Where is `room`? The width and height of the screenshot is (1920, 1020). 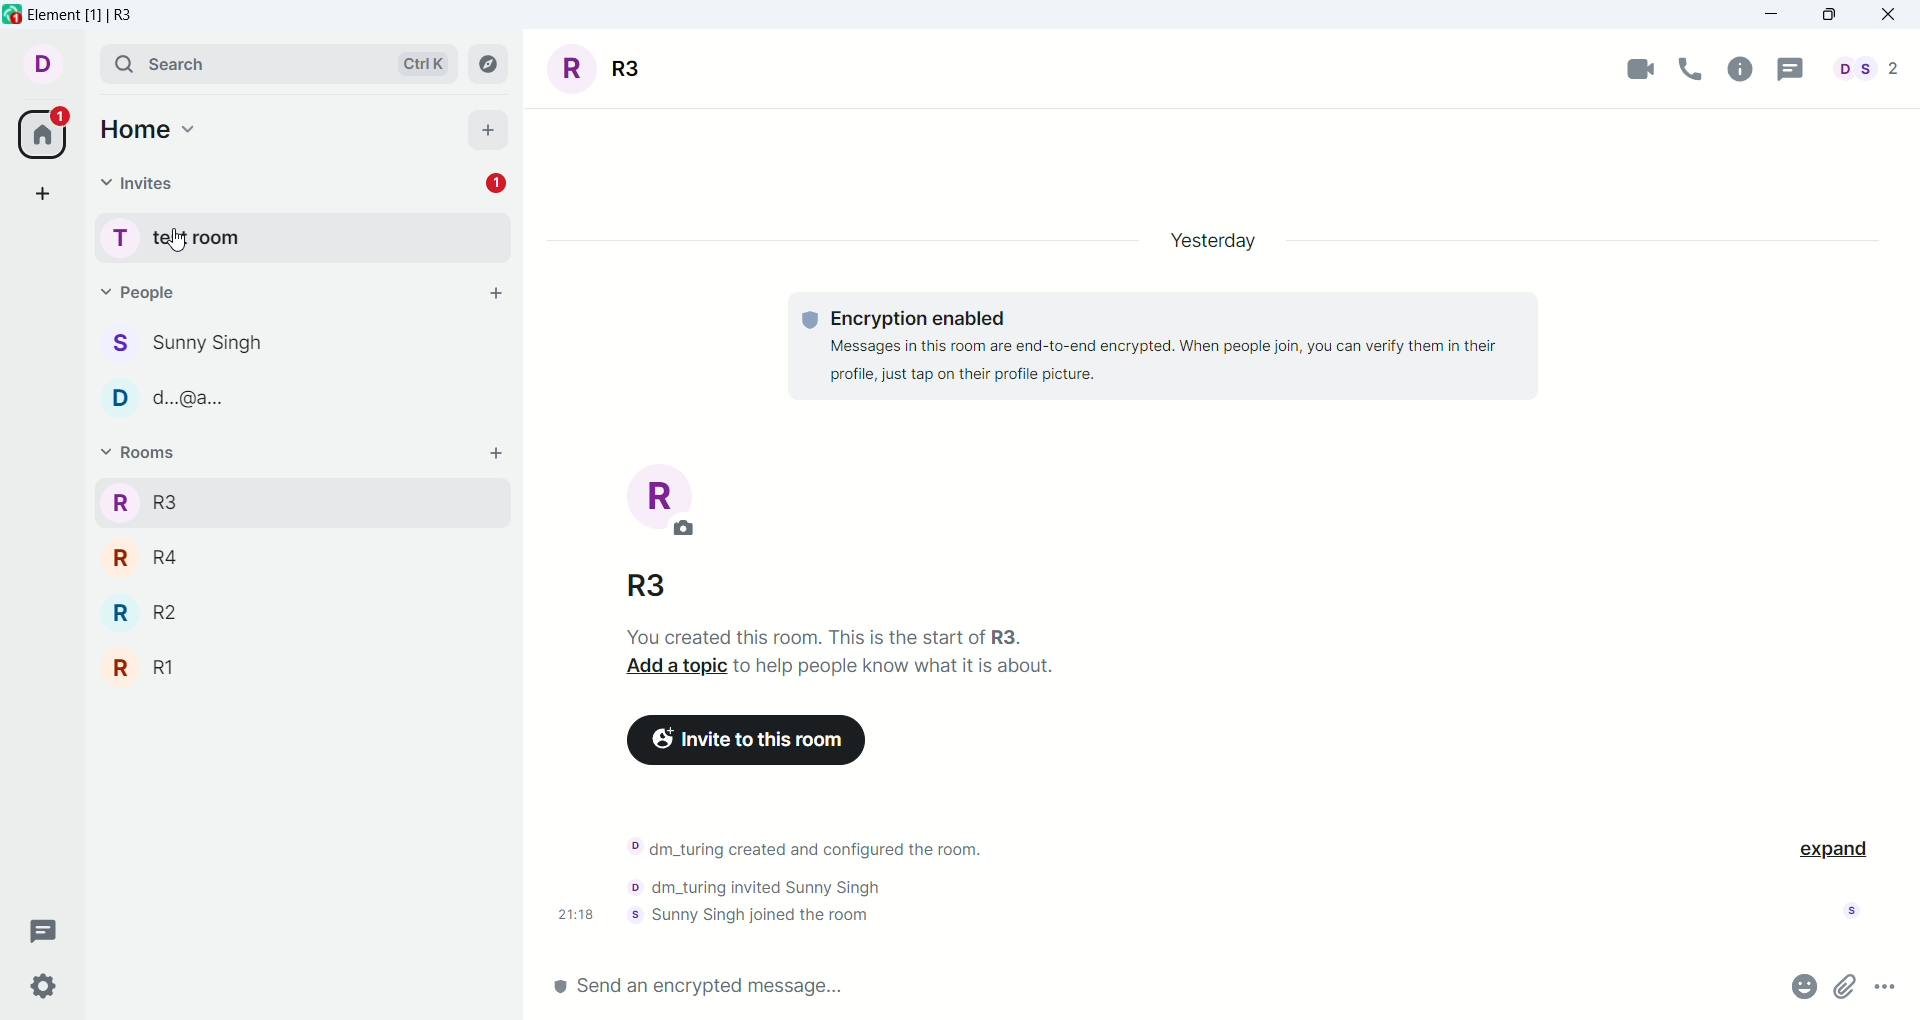 room is located at coordinates (603, 70).